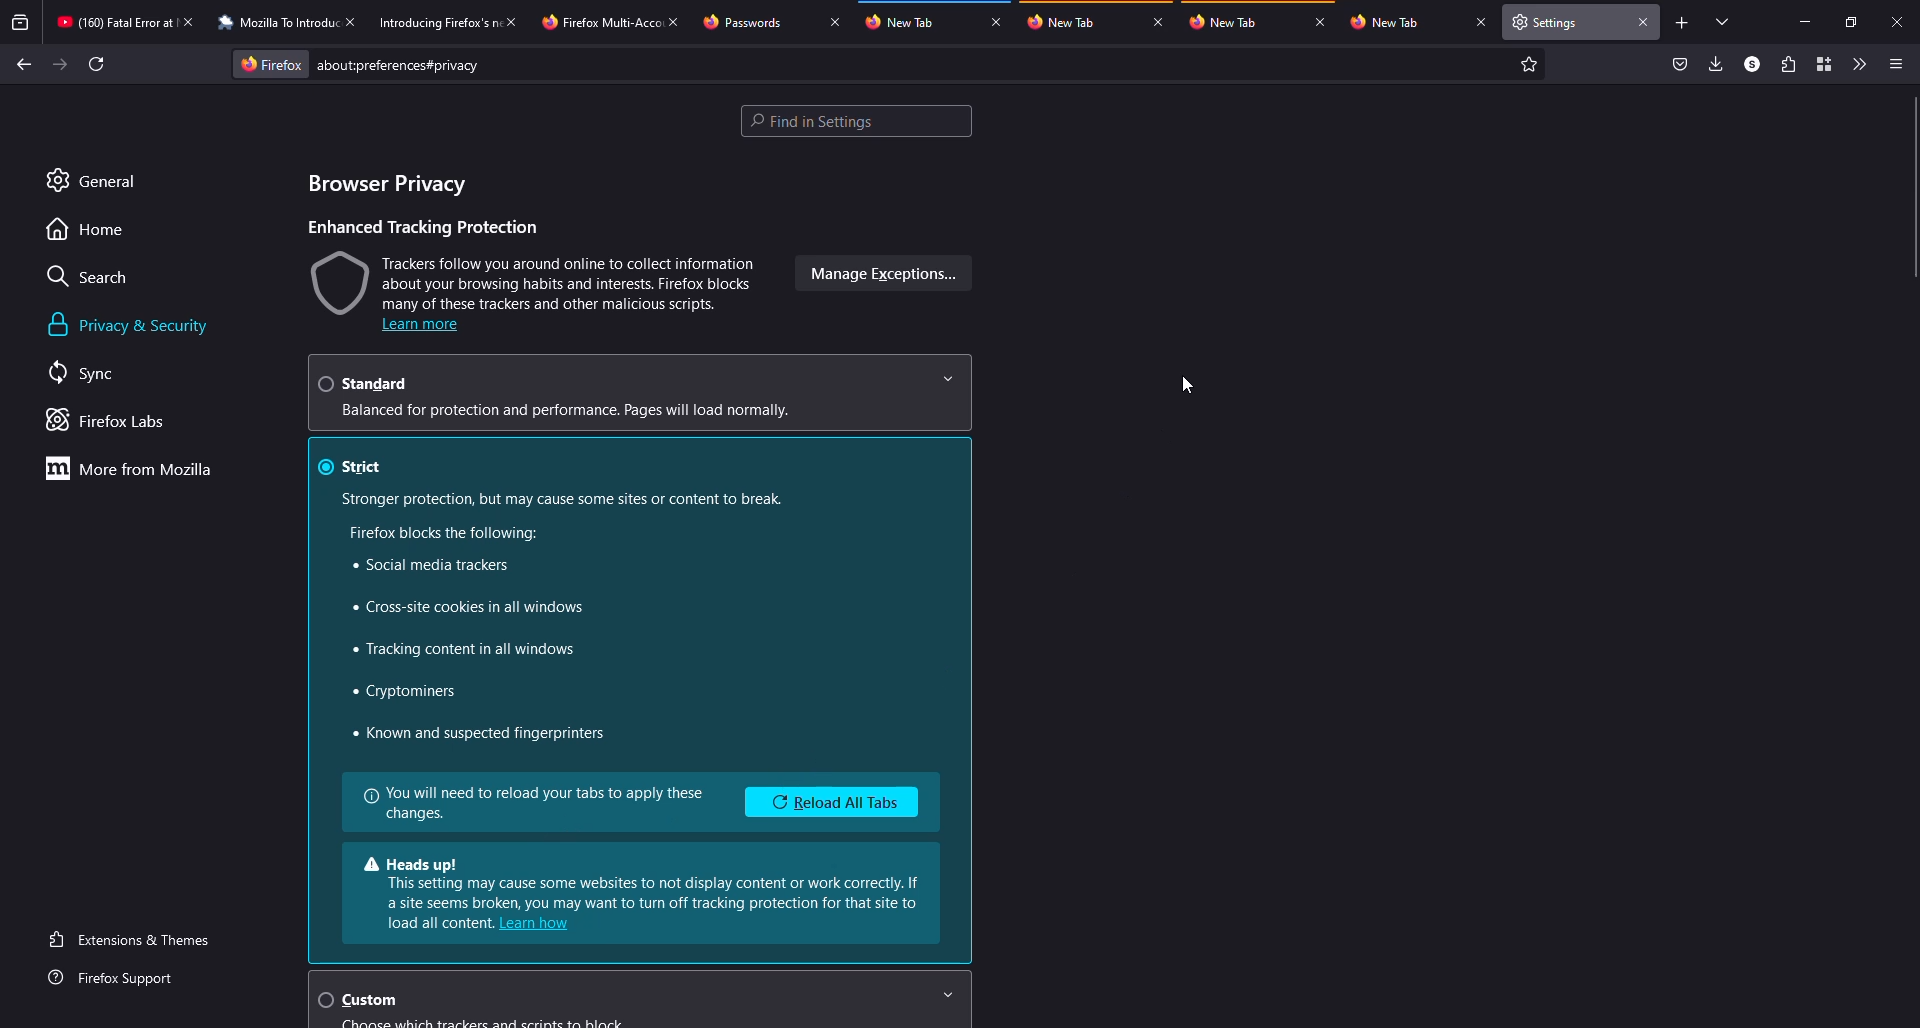  What do you see at coordinates (1823, 64) in the screenshot?
I see `container` at bounding box center [1823, 64].